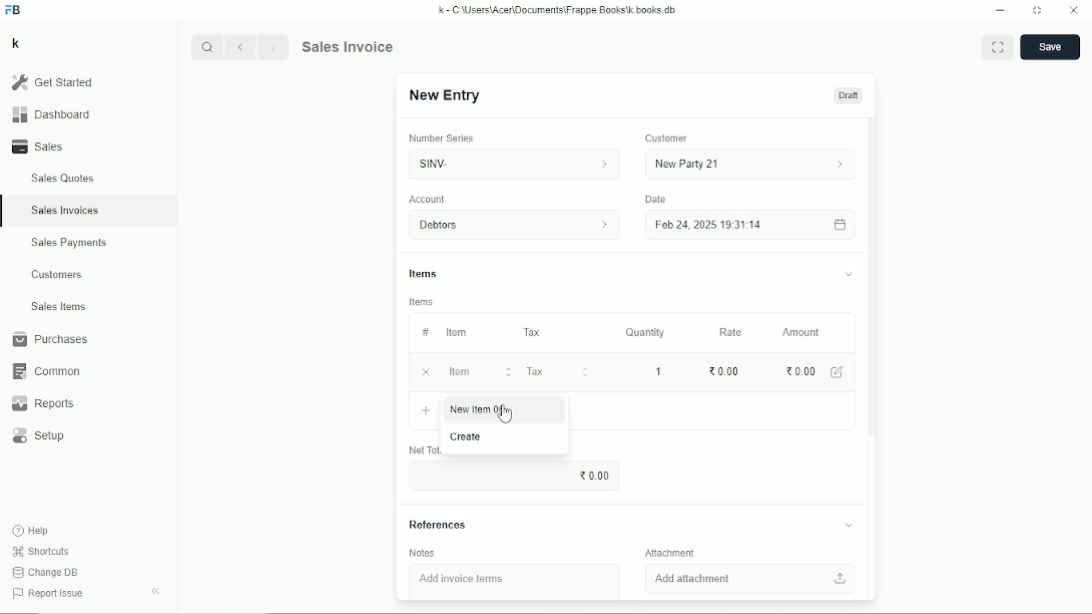 The width and height of the screenshot is (1092, 614). Describe the element at coordinates (480, 371) in the screenshot. I see `Item` at that location.